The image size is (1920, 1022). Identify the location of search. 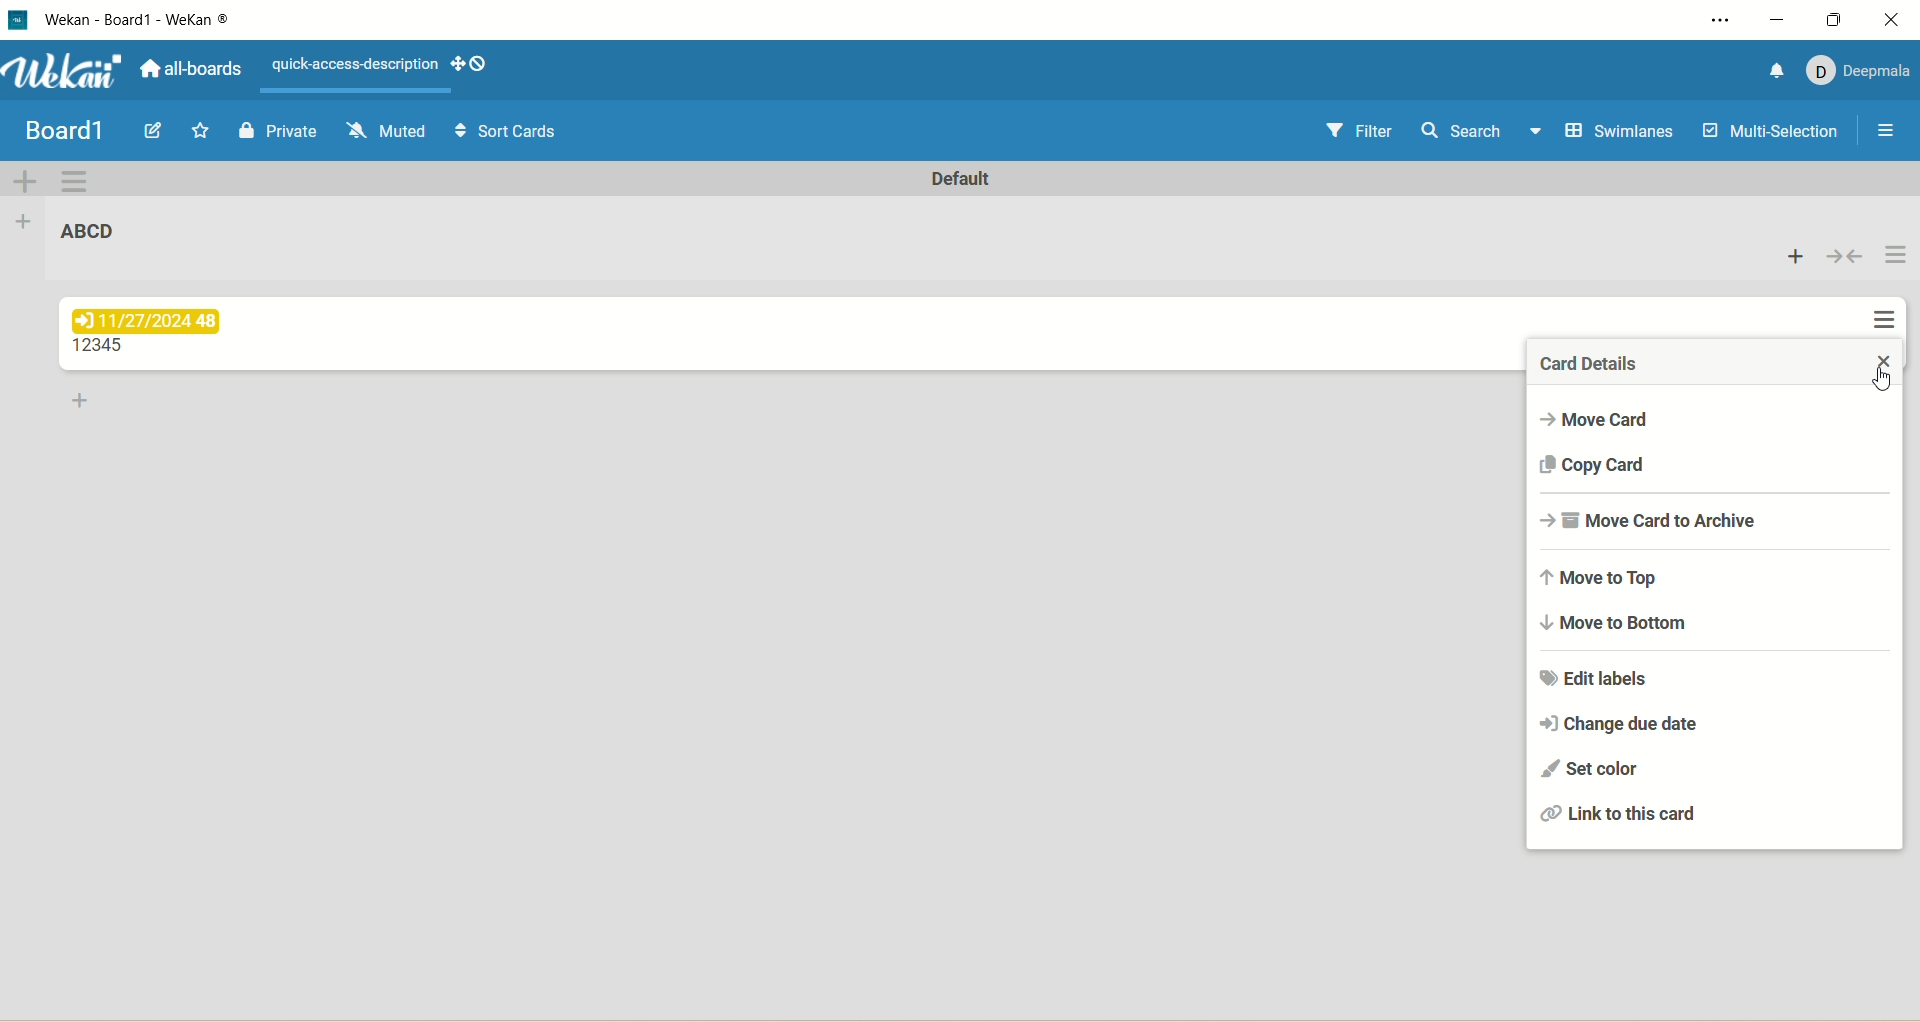
(1483, 133).